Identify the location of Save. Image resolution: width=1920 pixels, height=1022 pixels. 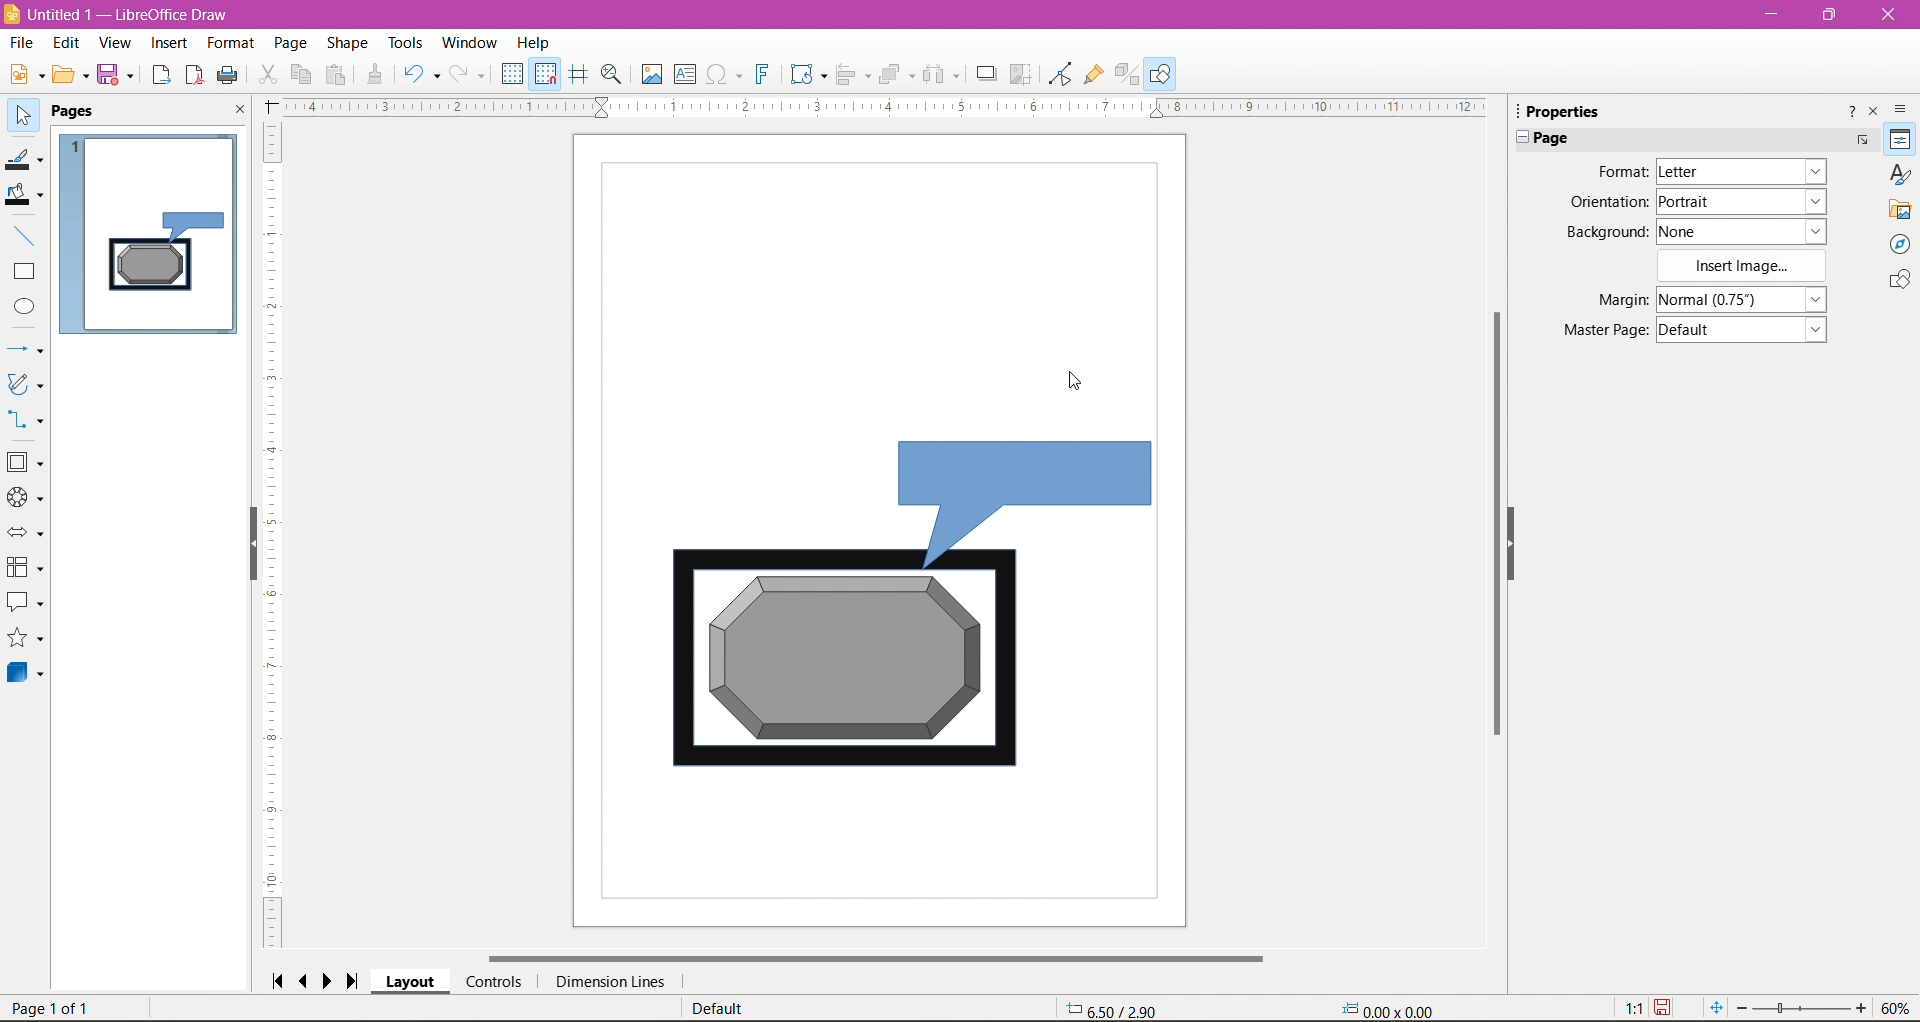
(119, 78).